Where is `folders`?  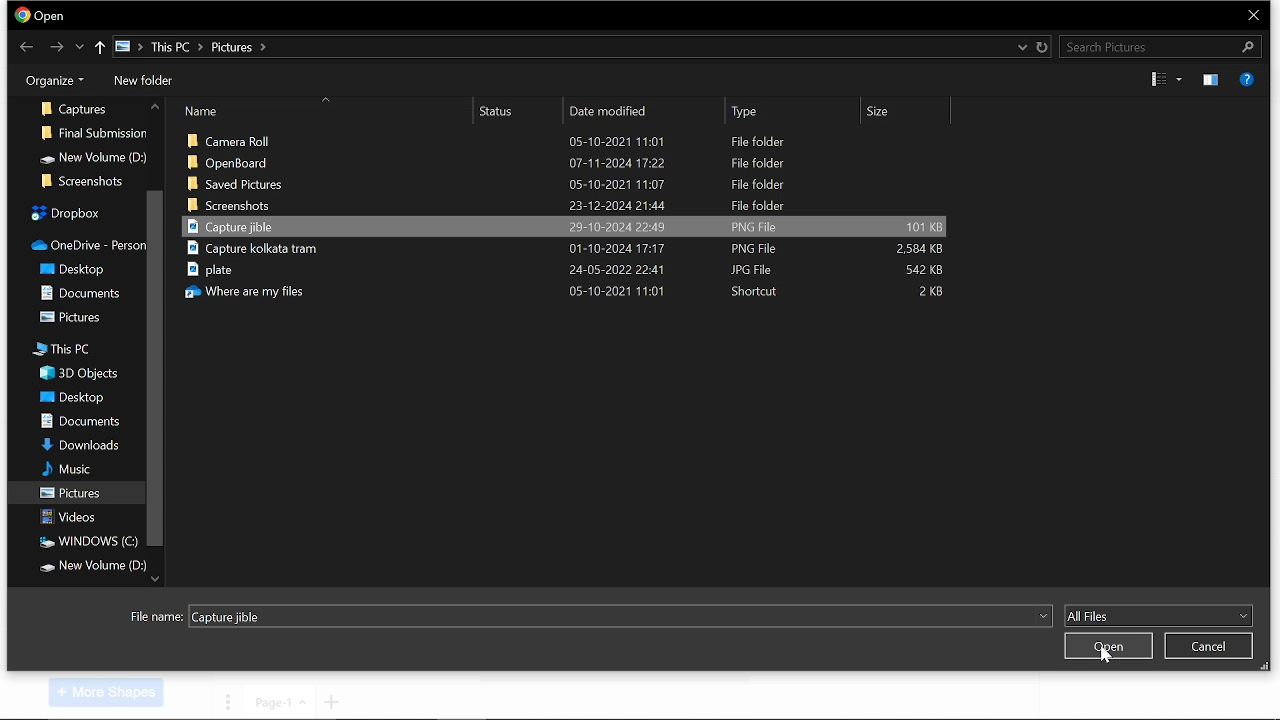
folders is located at coordinates (75, 444).